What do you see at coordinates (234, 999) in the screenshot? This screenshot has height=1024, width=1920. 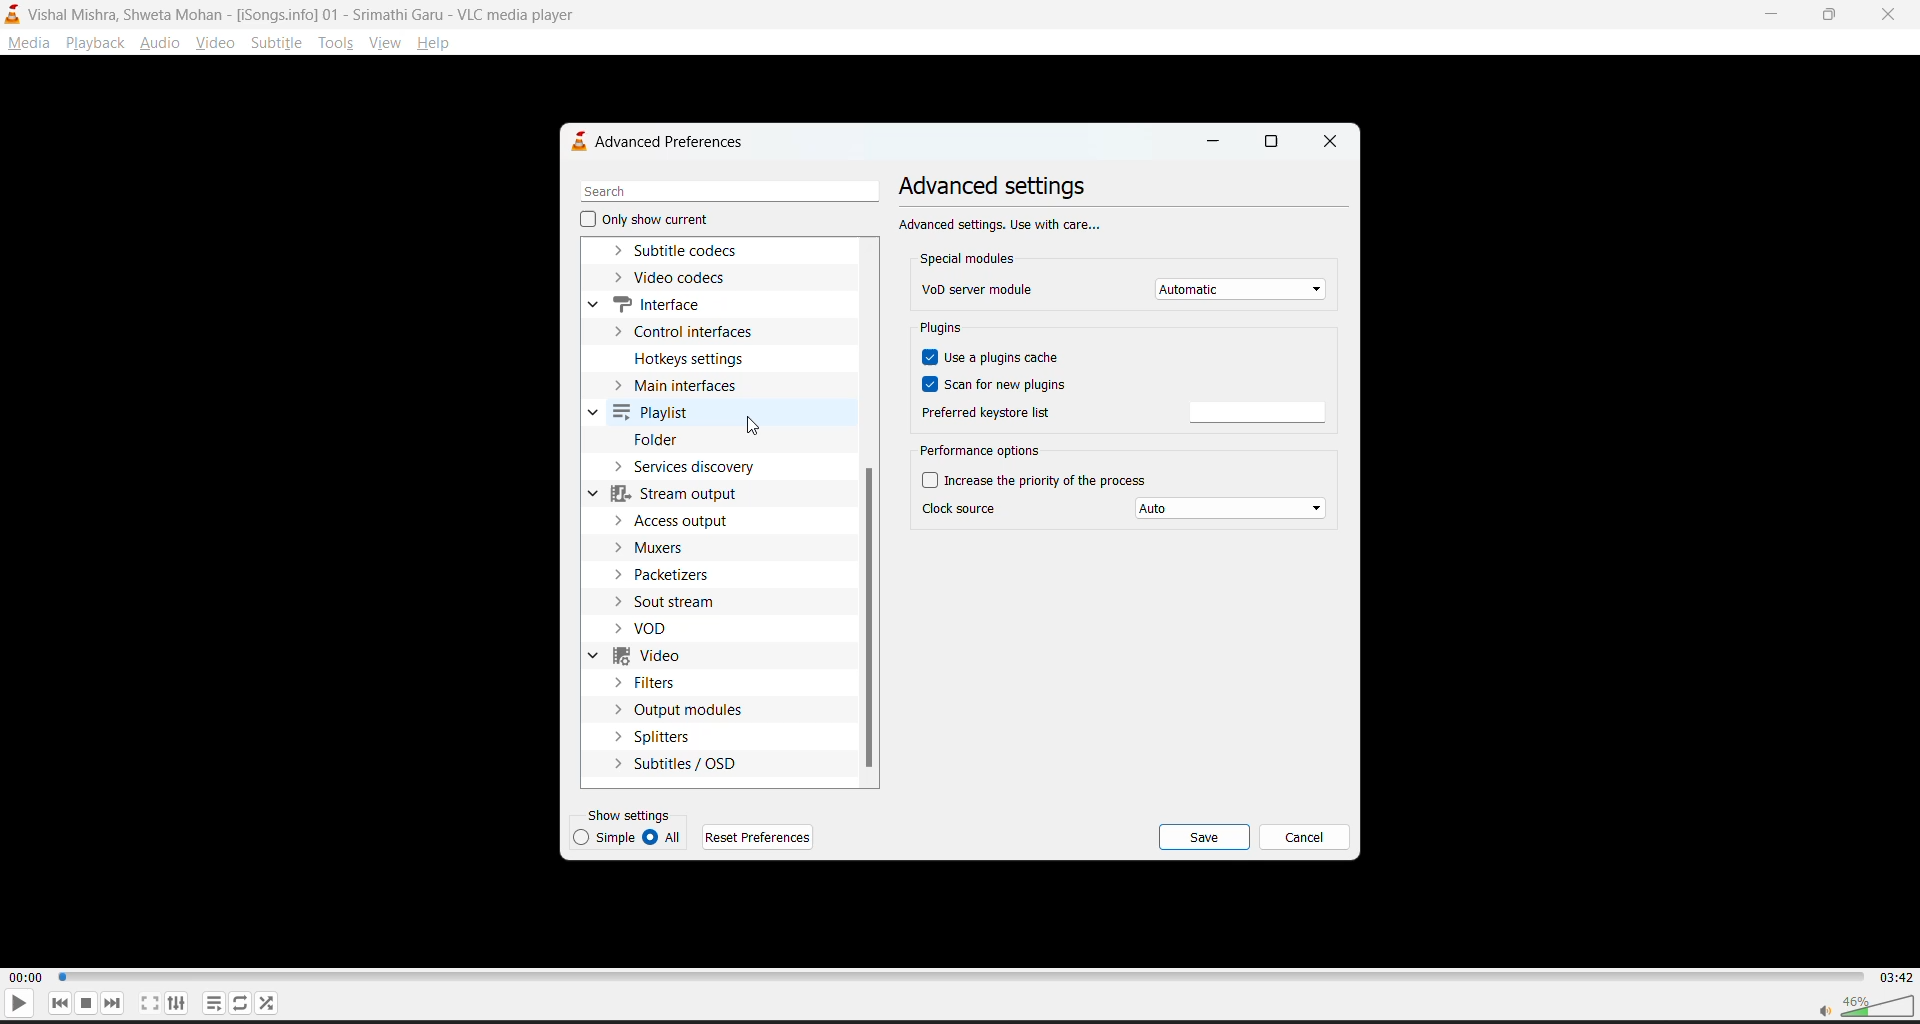 I see `loop` at bounding box center [234, 999].